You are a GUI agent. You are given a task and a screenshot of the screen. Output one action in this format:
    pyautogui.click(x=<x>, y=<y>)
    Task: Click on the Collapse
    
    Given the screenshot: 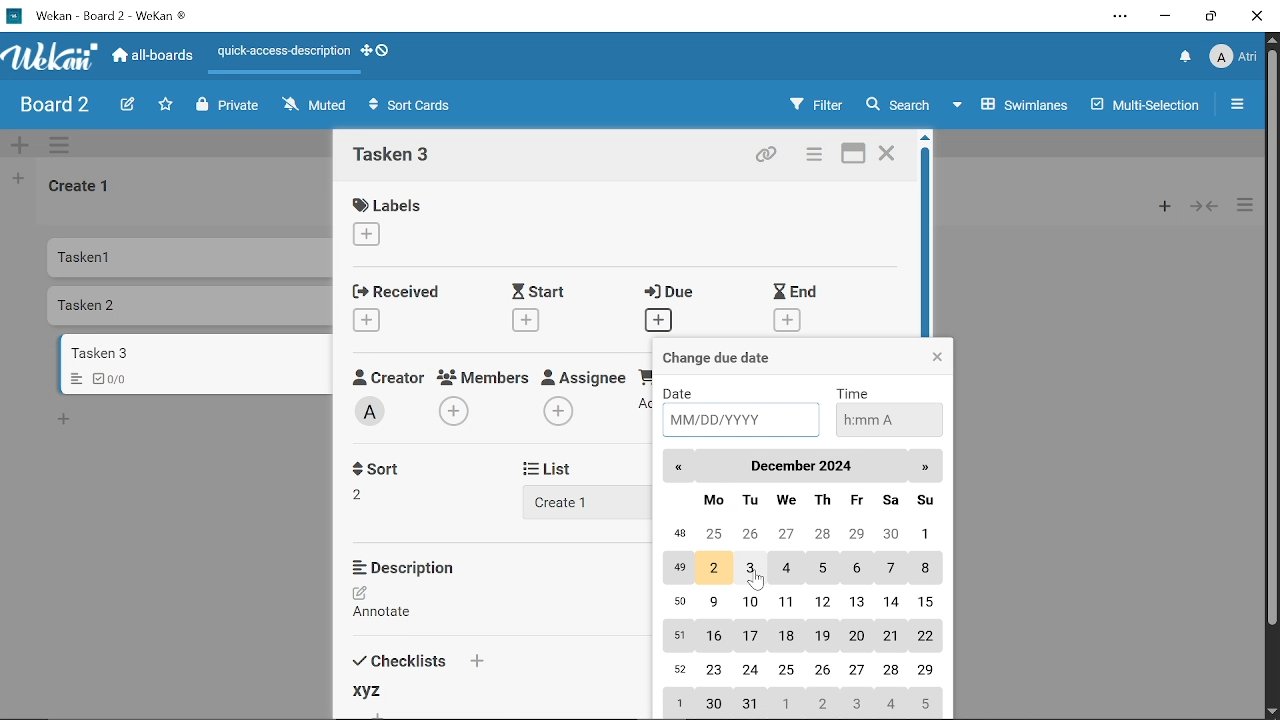 What is the action you would take?
    pyautogui.click(x=1204, y=206)
    